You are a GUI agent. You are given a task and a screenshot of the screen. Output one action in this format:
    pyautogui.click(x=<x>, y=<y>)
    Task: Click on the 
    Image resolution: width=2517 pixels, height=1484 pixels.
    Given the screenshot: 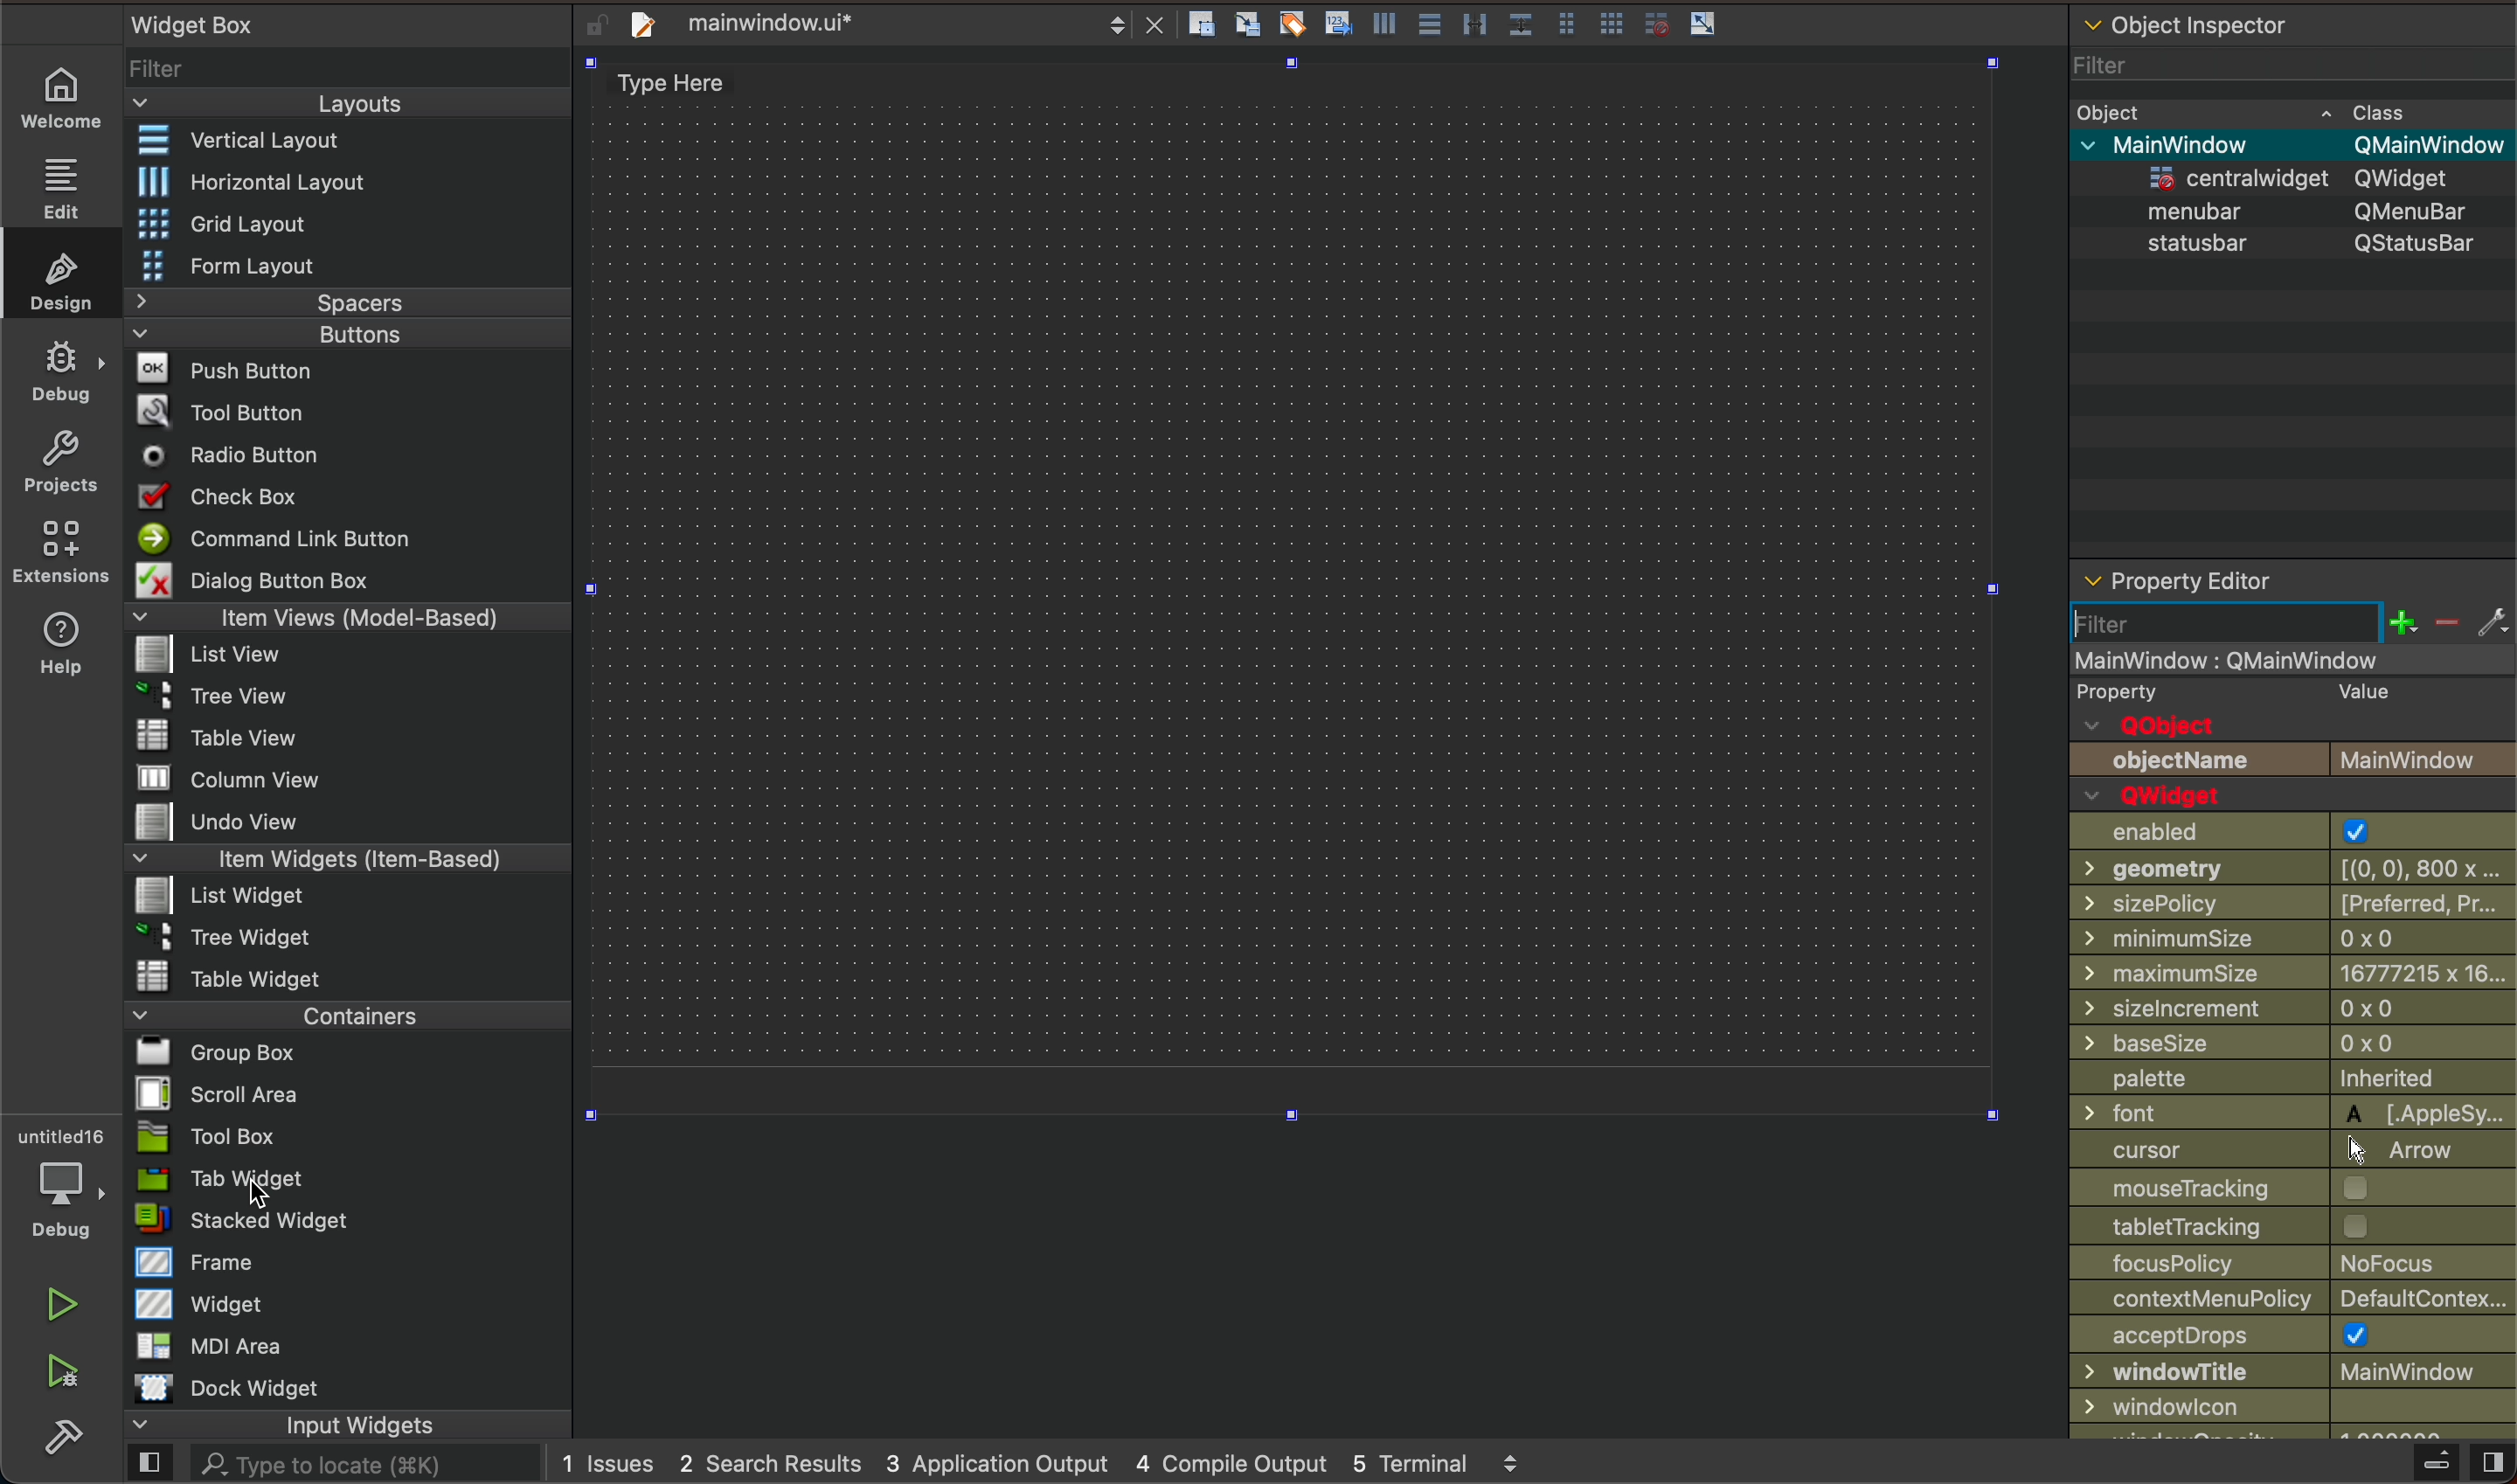 What is the action you would take?
    pyautogui.click(x=2298, y=1407)
    